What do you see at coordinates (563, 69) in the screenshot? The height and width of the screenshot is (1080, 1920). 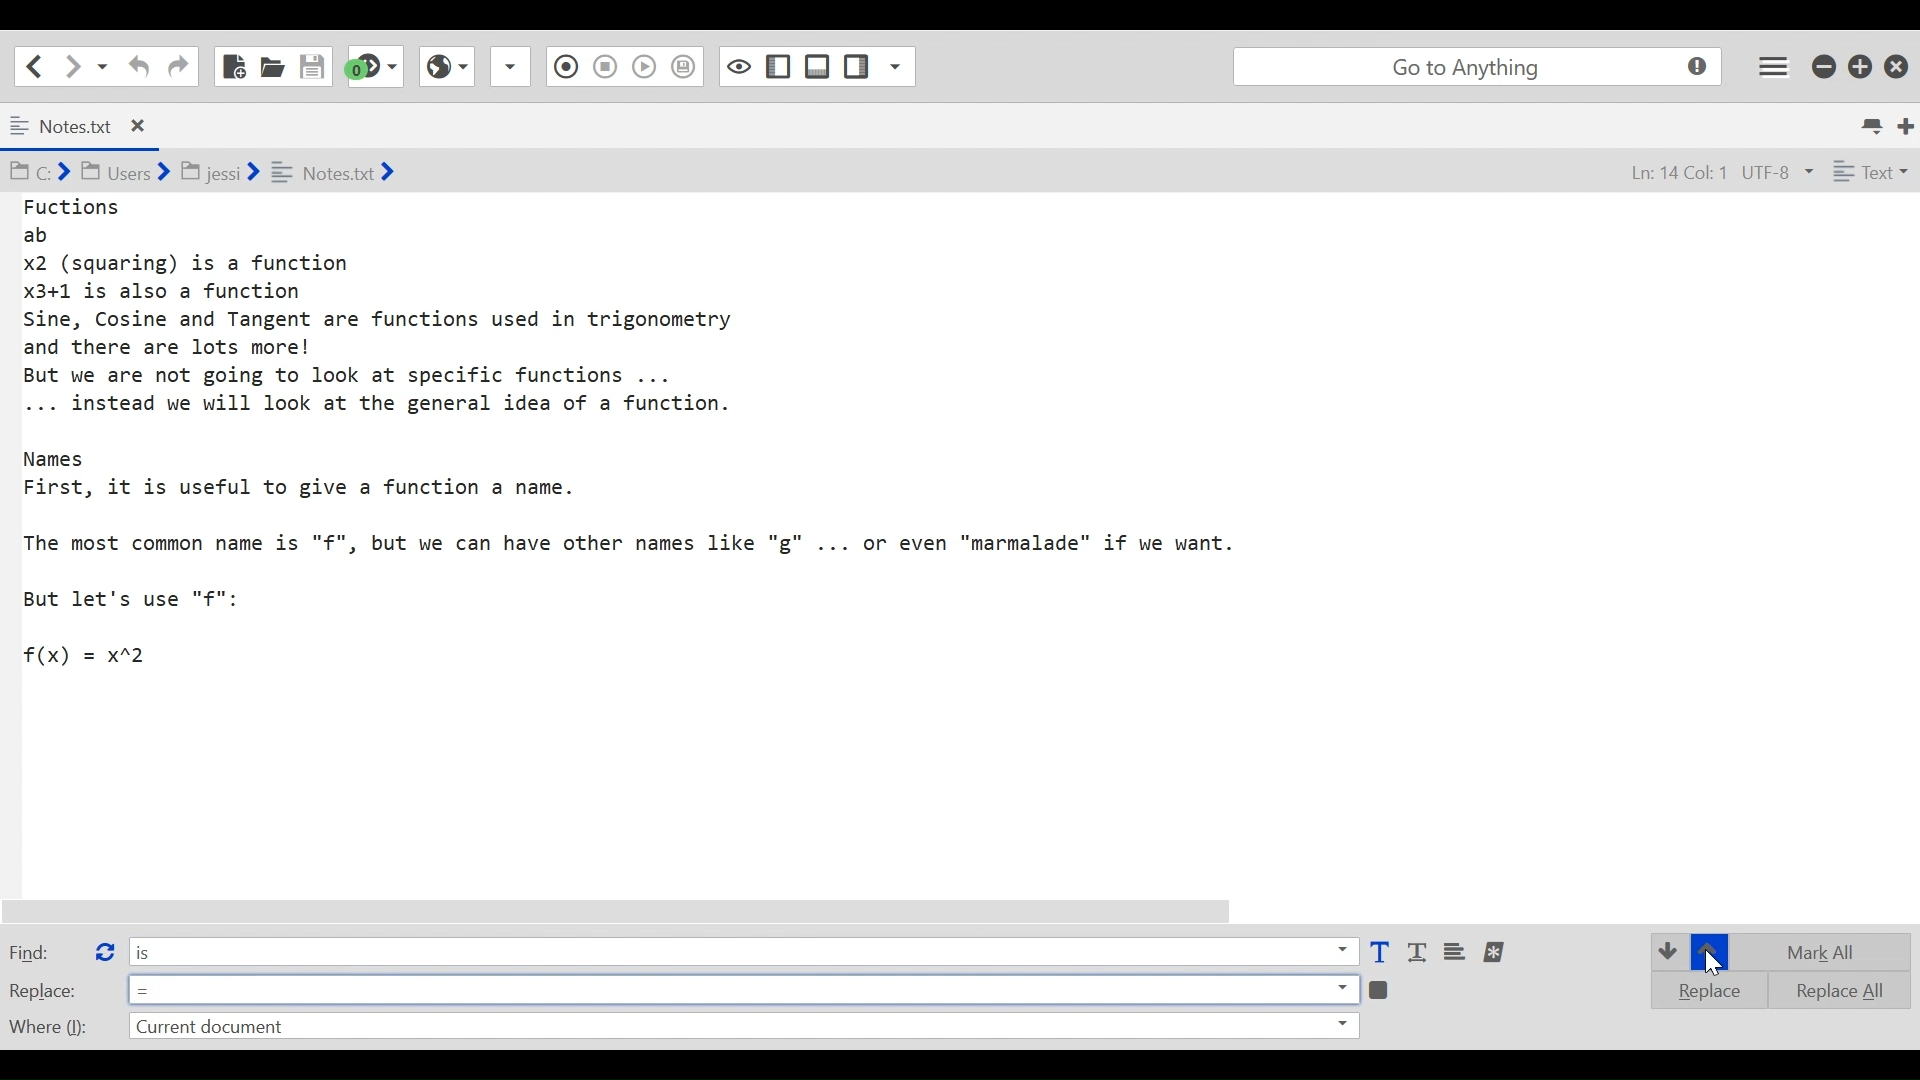 I see `Stop Recording Macro` at bounding box center [563, 69].